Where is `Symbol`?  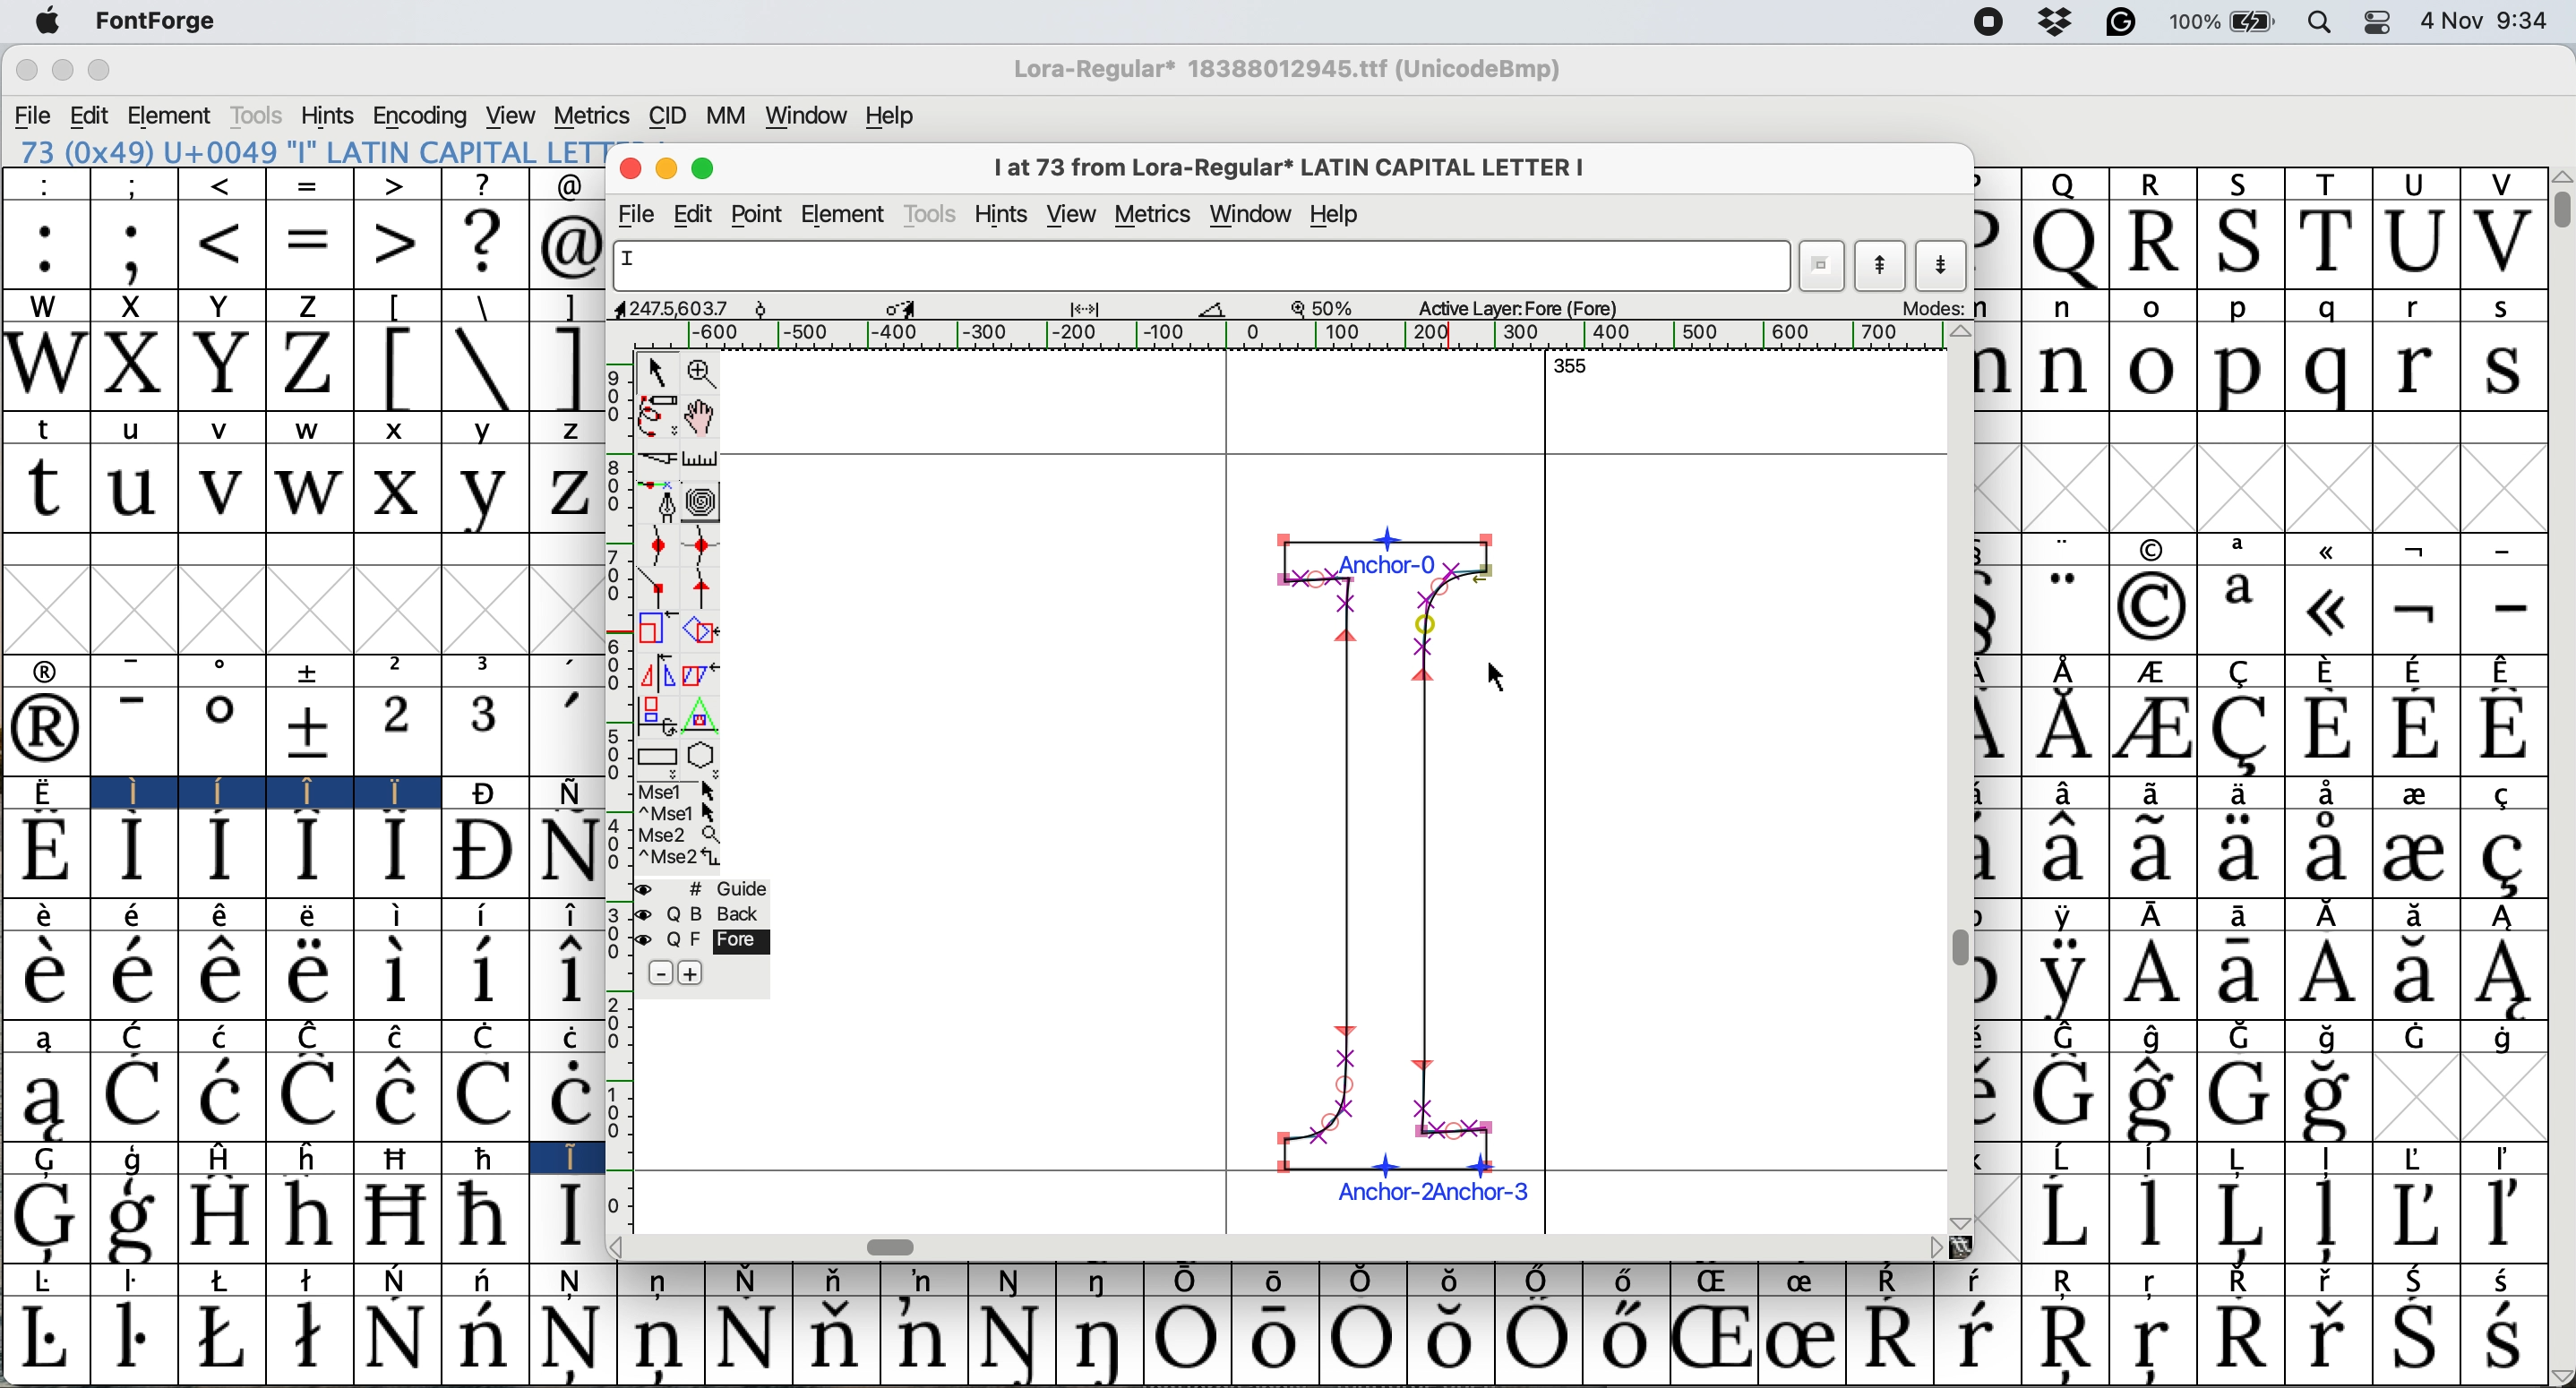 Symbol is located at coordinates (2160, 1098).